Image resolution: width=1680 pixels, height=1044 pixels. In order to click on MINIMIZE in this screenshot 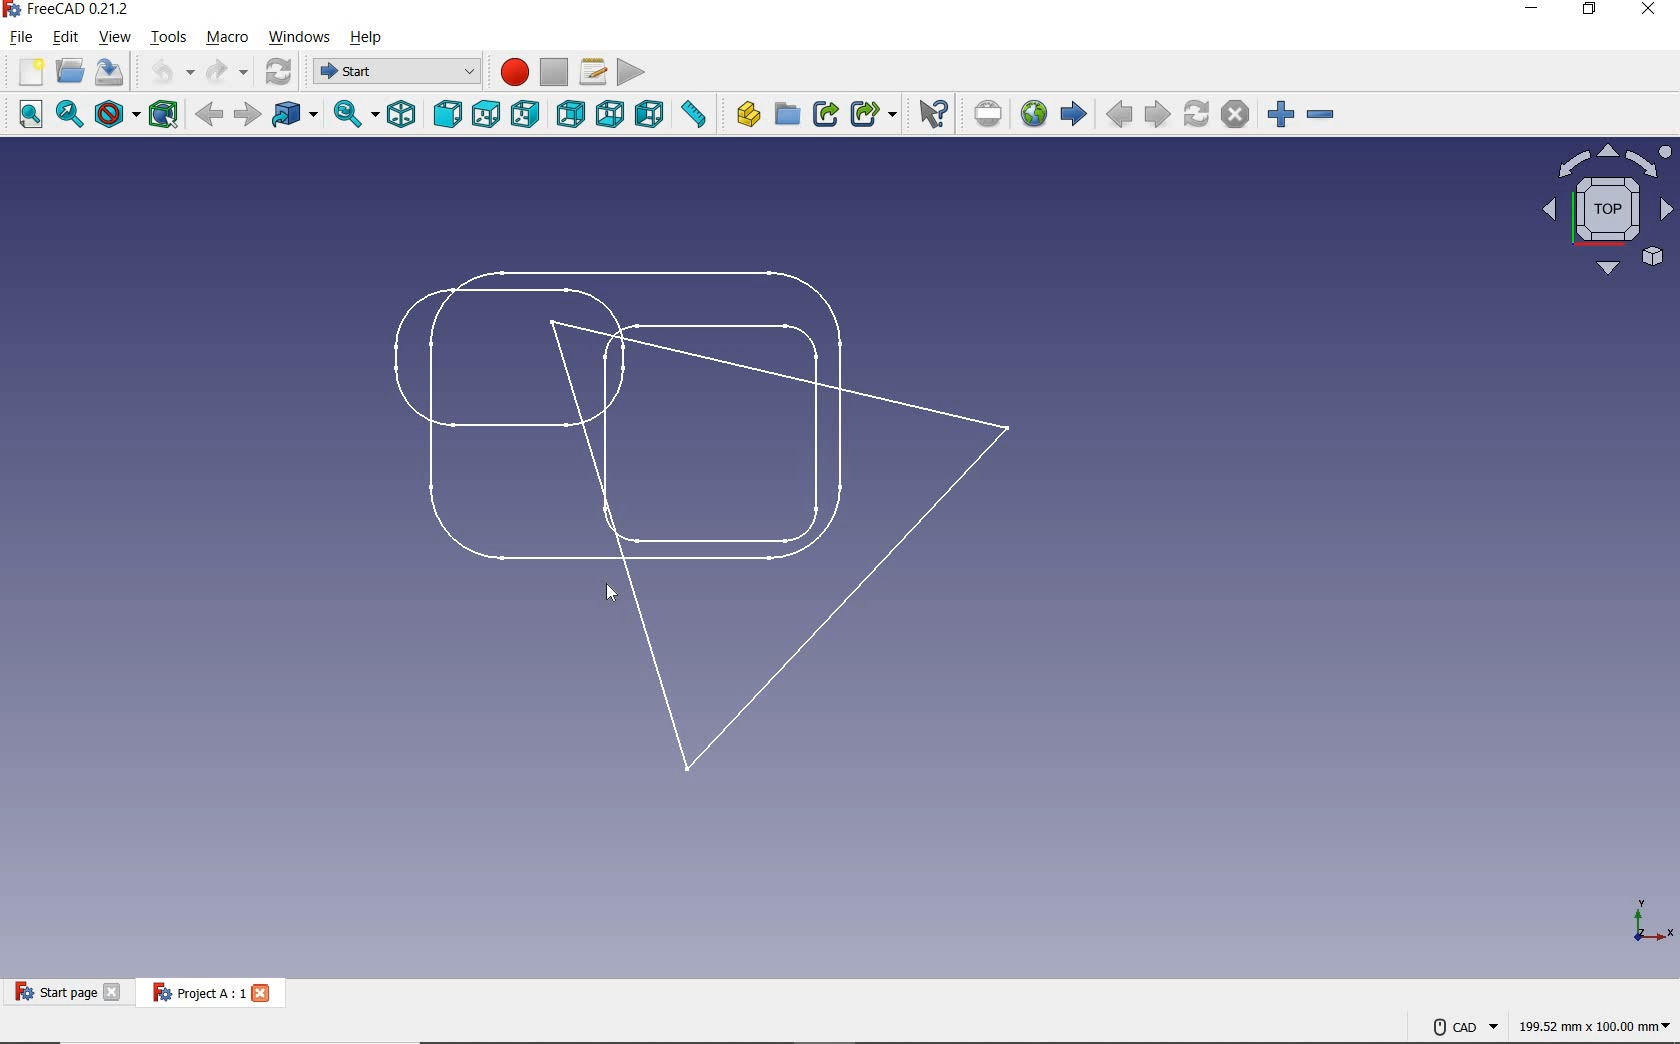, I will do `click(1535, 11)`.